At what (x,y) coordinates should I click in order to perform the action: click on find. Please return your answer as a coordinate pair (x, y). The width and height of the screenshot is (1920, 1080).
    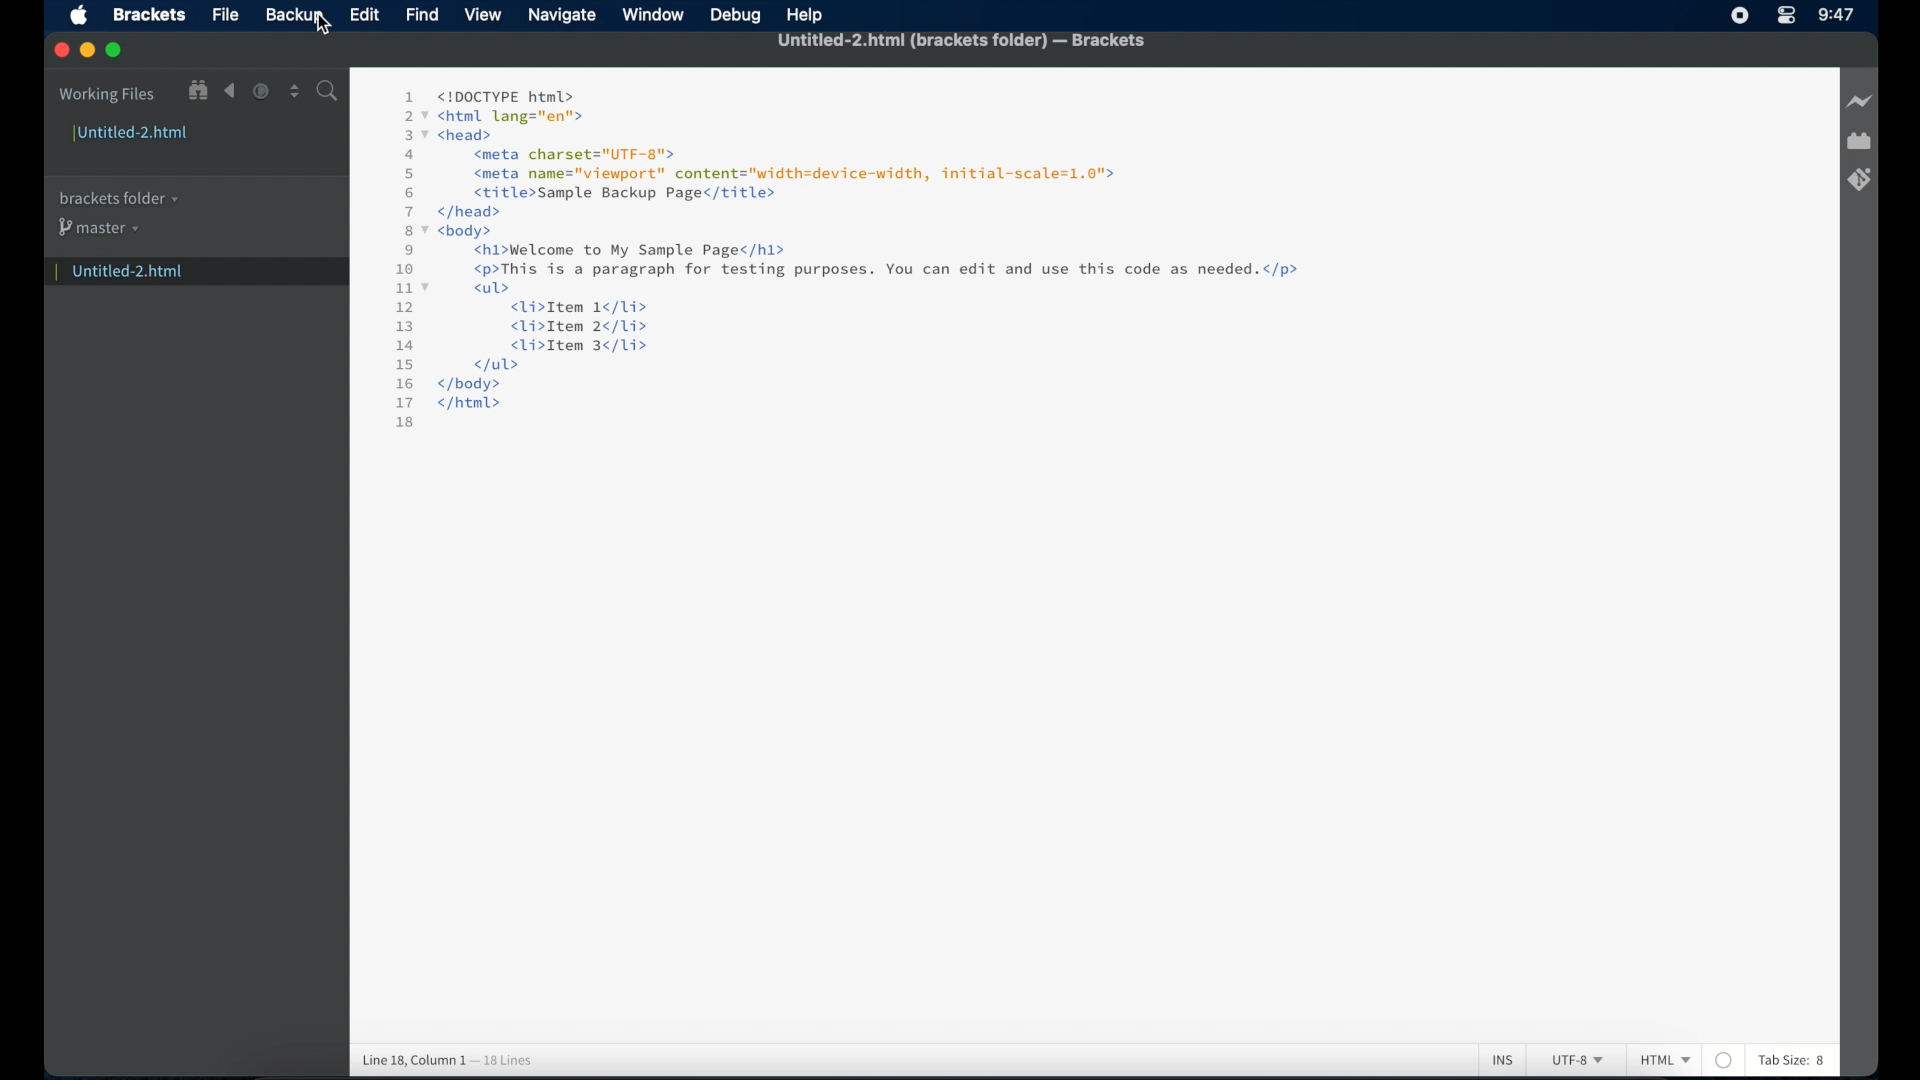
    Looking at the image, I should click on (423, 16).